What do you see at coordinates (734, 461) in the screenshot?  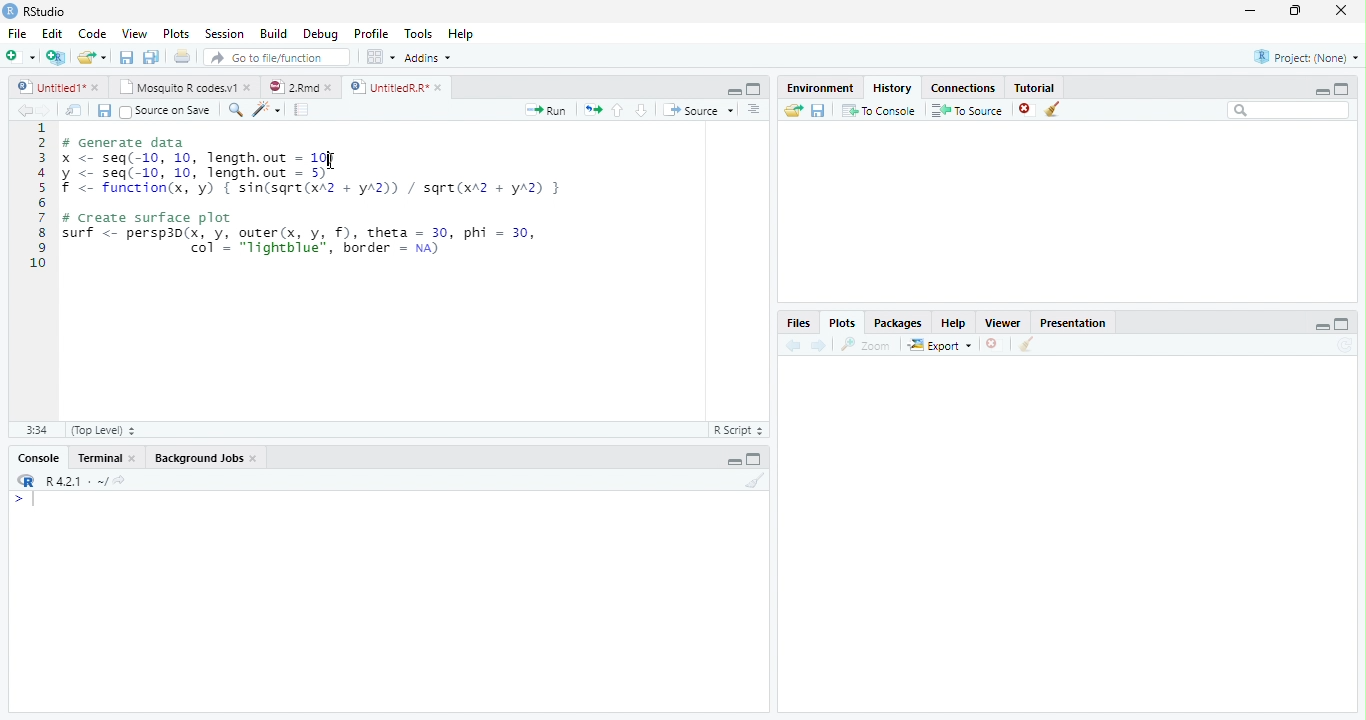 I see `Minimize` at bounding box center [734, 461].